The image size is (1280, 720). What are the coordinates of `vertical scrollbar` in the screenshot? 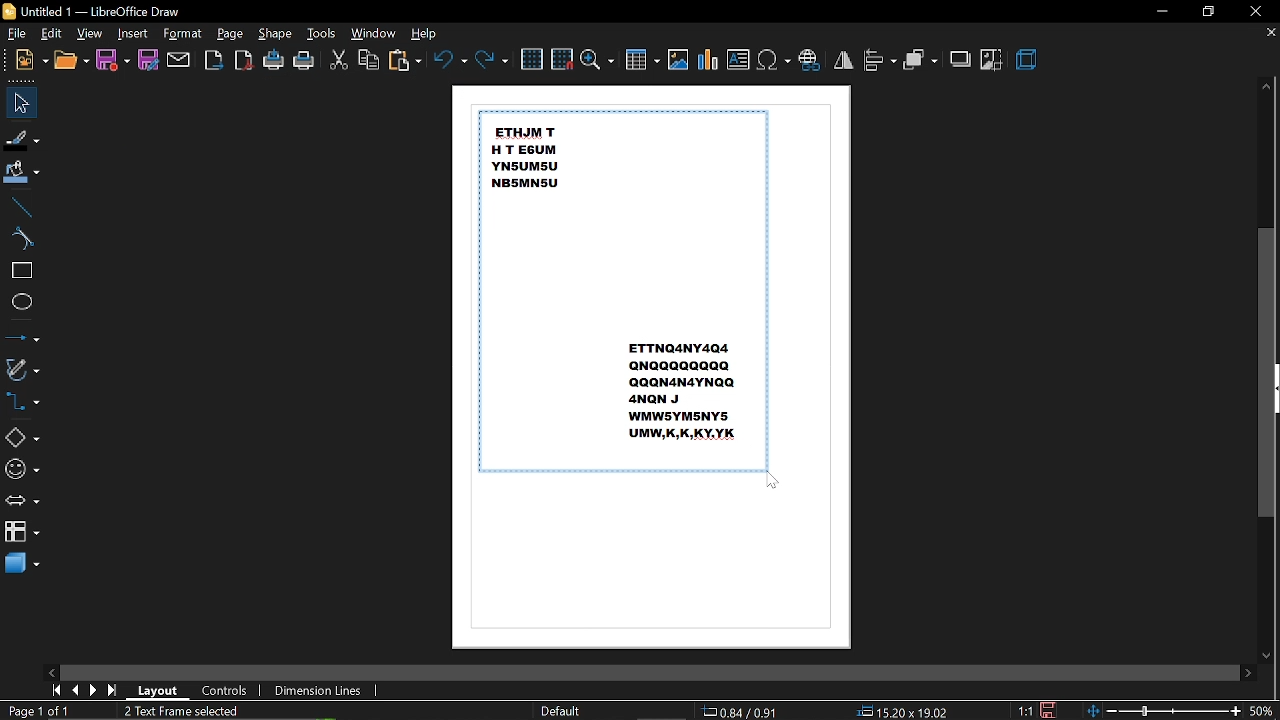 It's located at (1267, 371).